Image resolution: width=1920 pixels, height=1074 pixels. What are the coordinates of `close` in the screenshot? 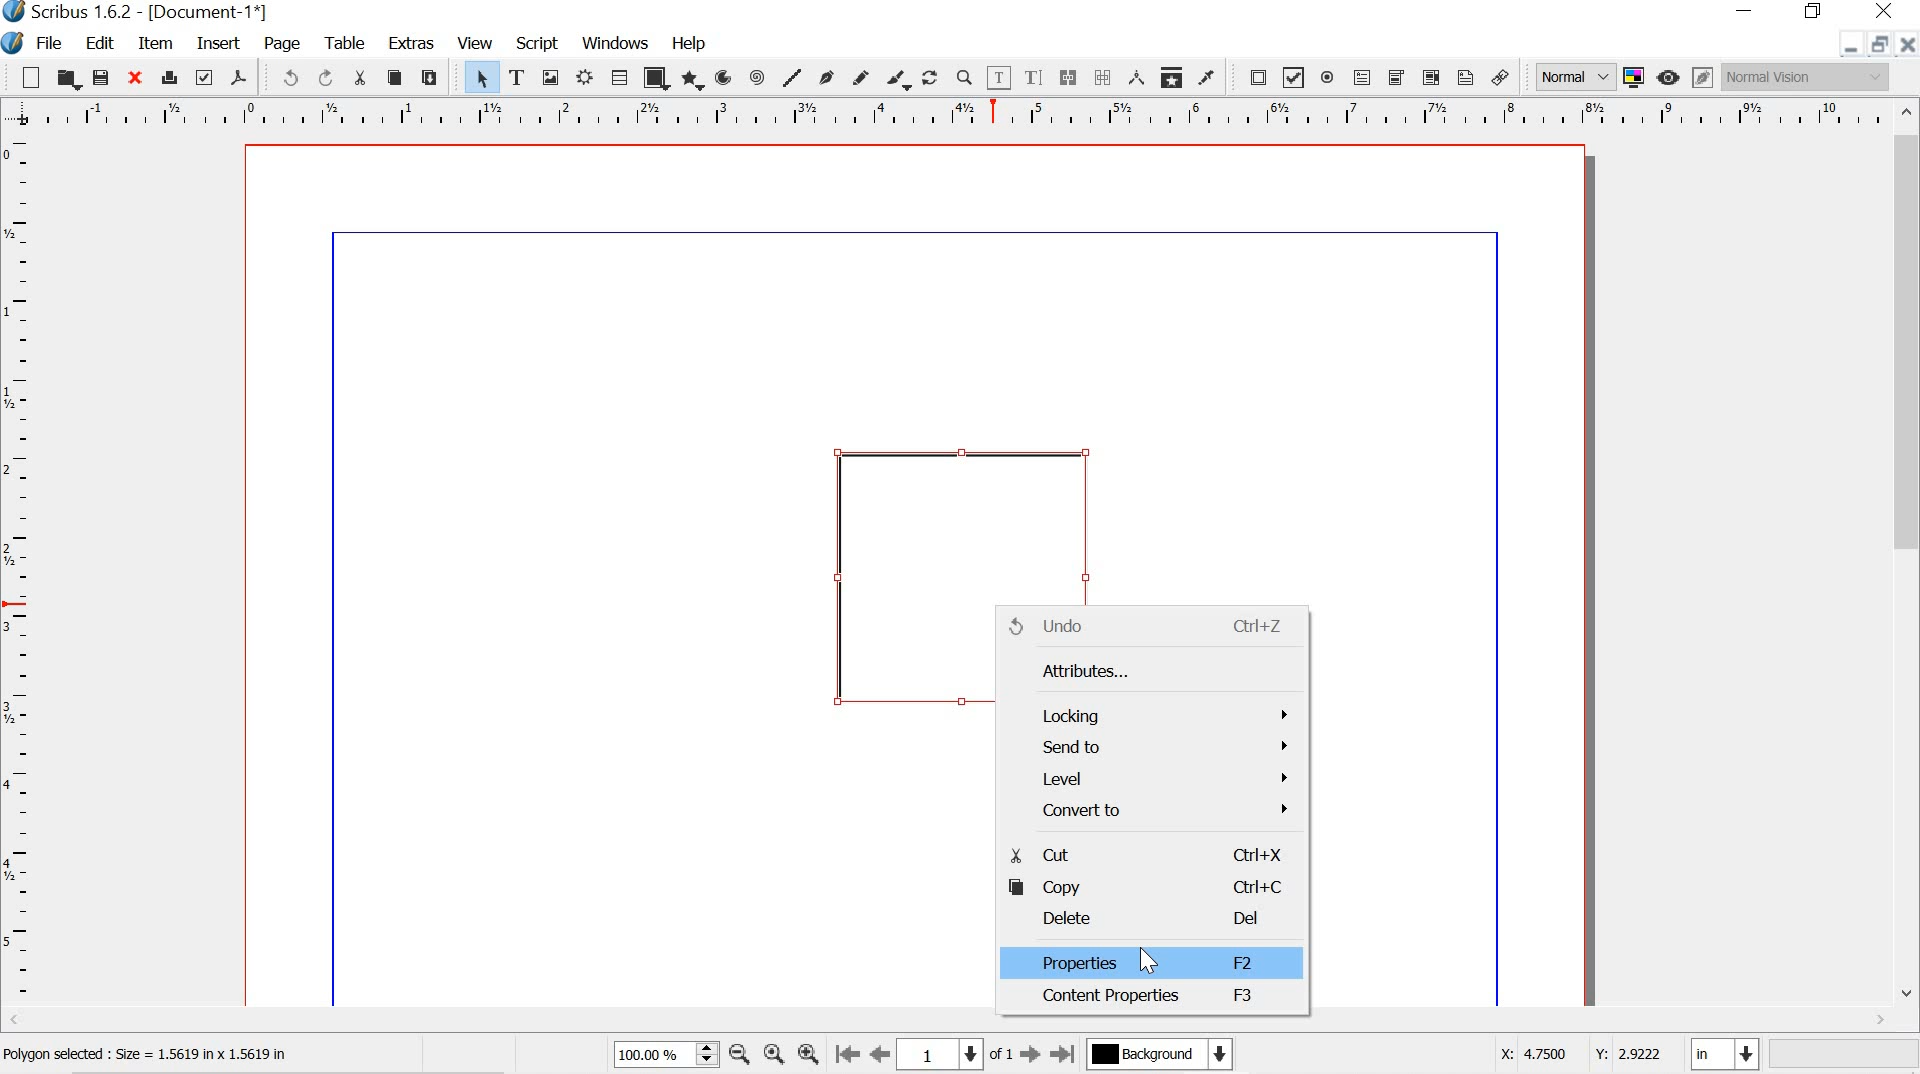 It's located at (138, 79).